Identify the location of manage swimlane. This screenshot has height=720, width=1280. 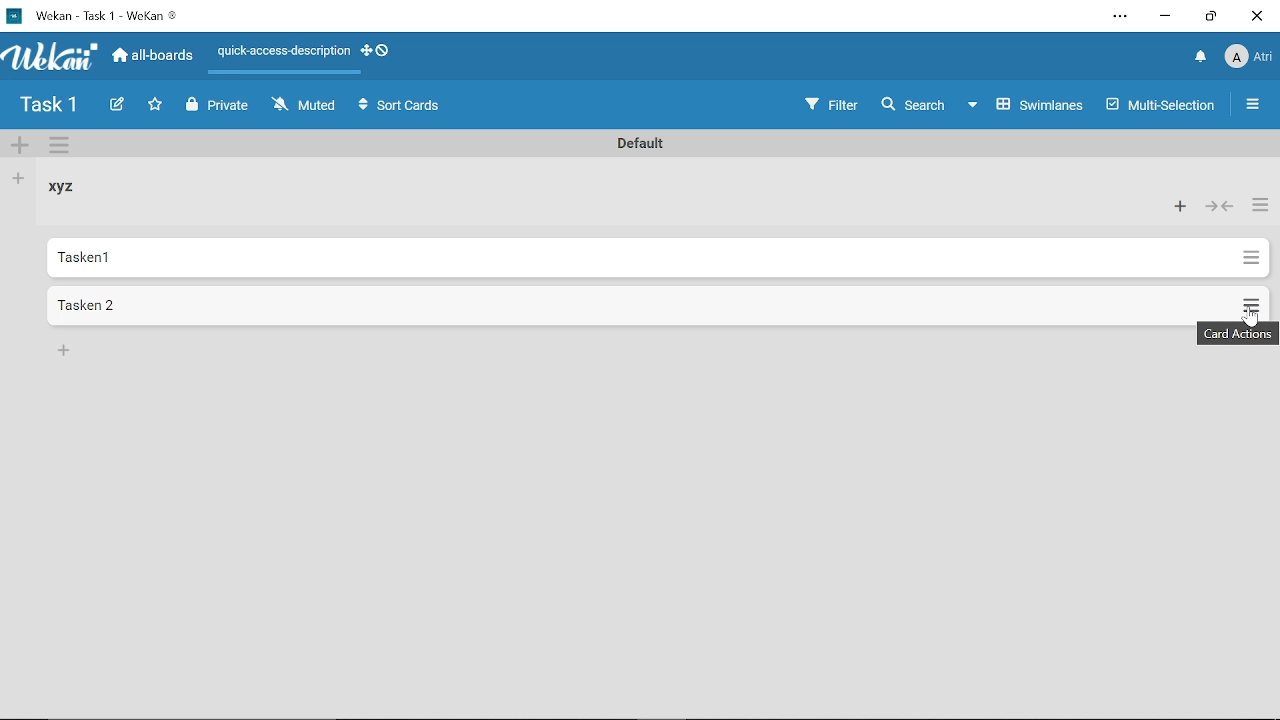
(62, 147).